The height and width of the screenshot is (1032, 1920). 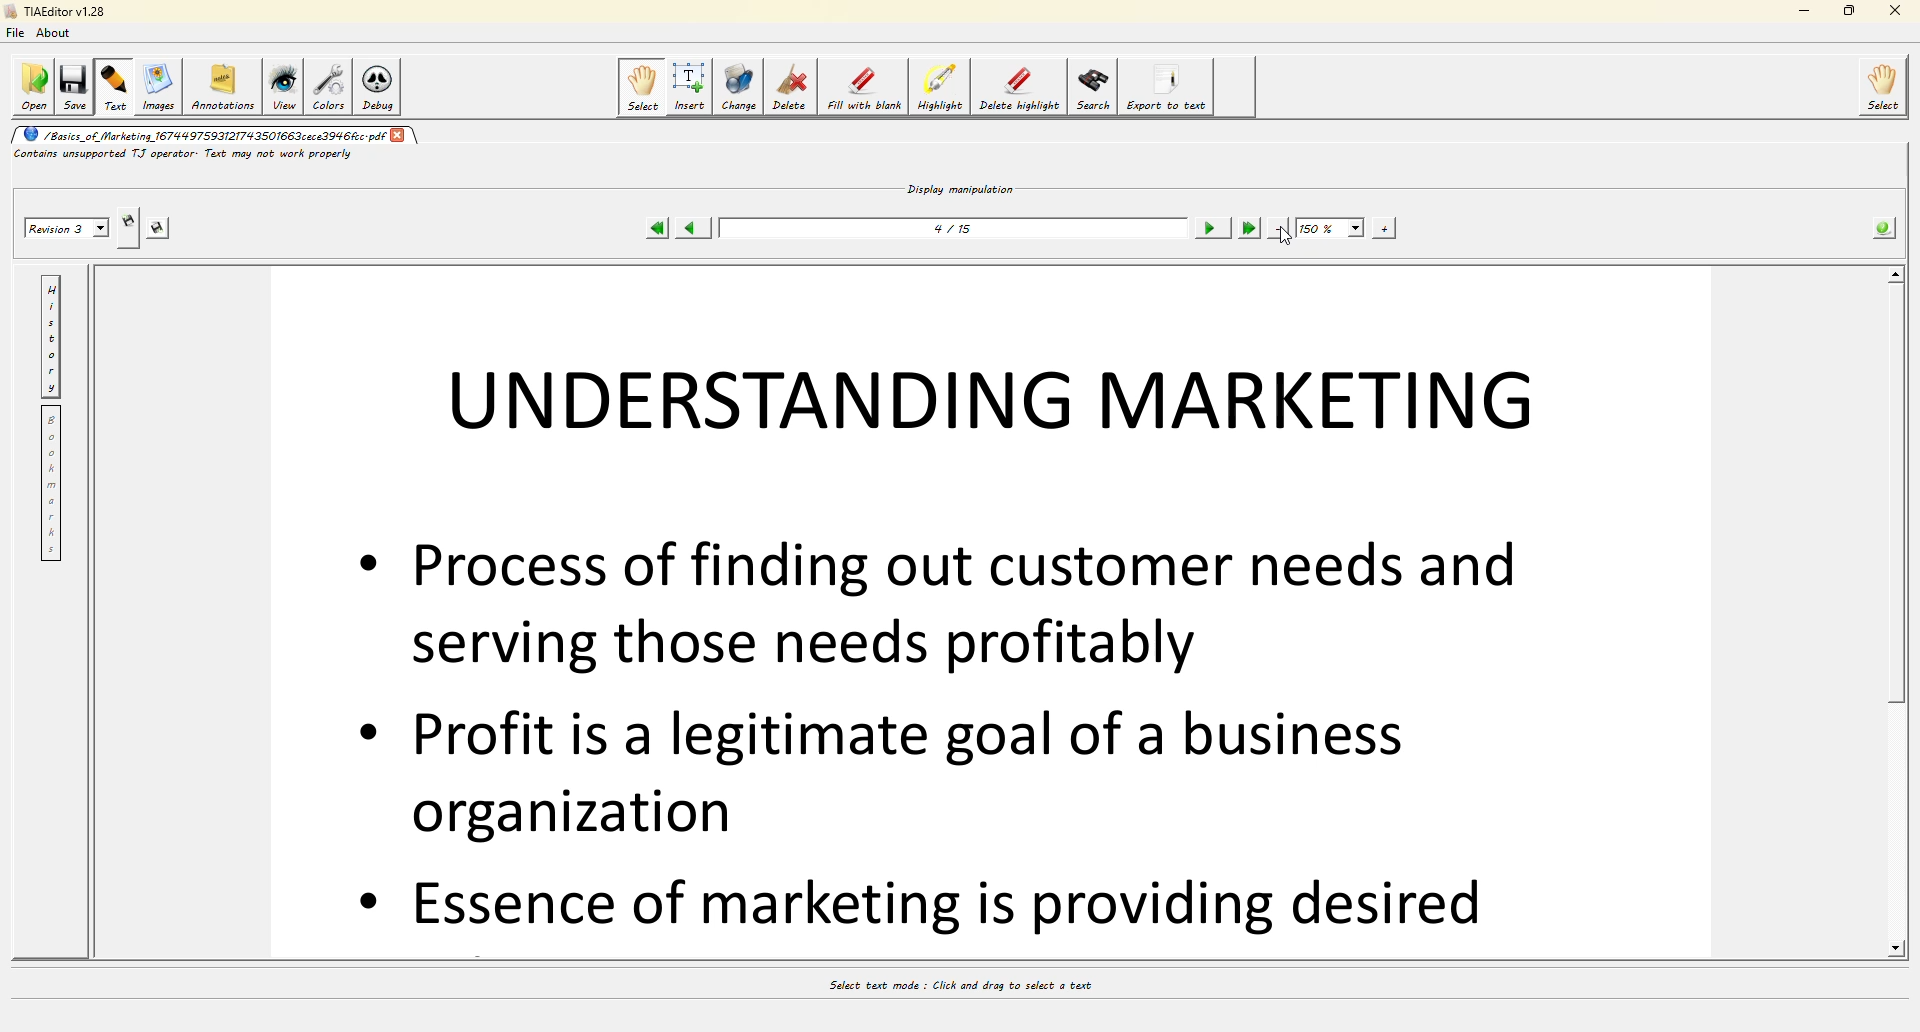 I want to click on insert, so click(x=689, y=88).